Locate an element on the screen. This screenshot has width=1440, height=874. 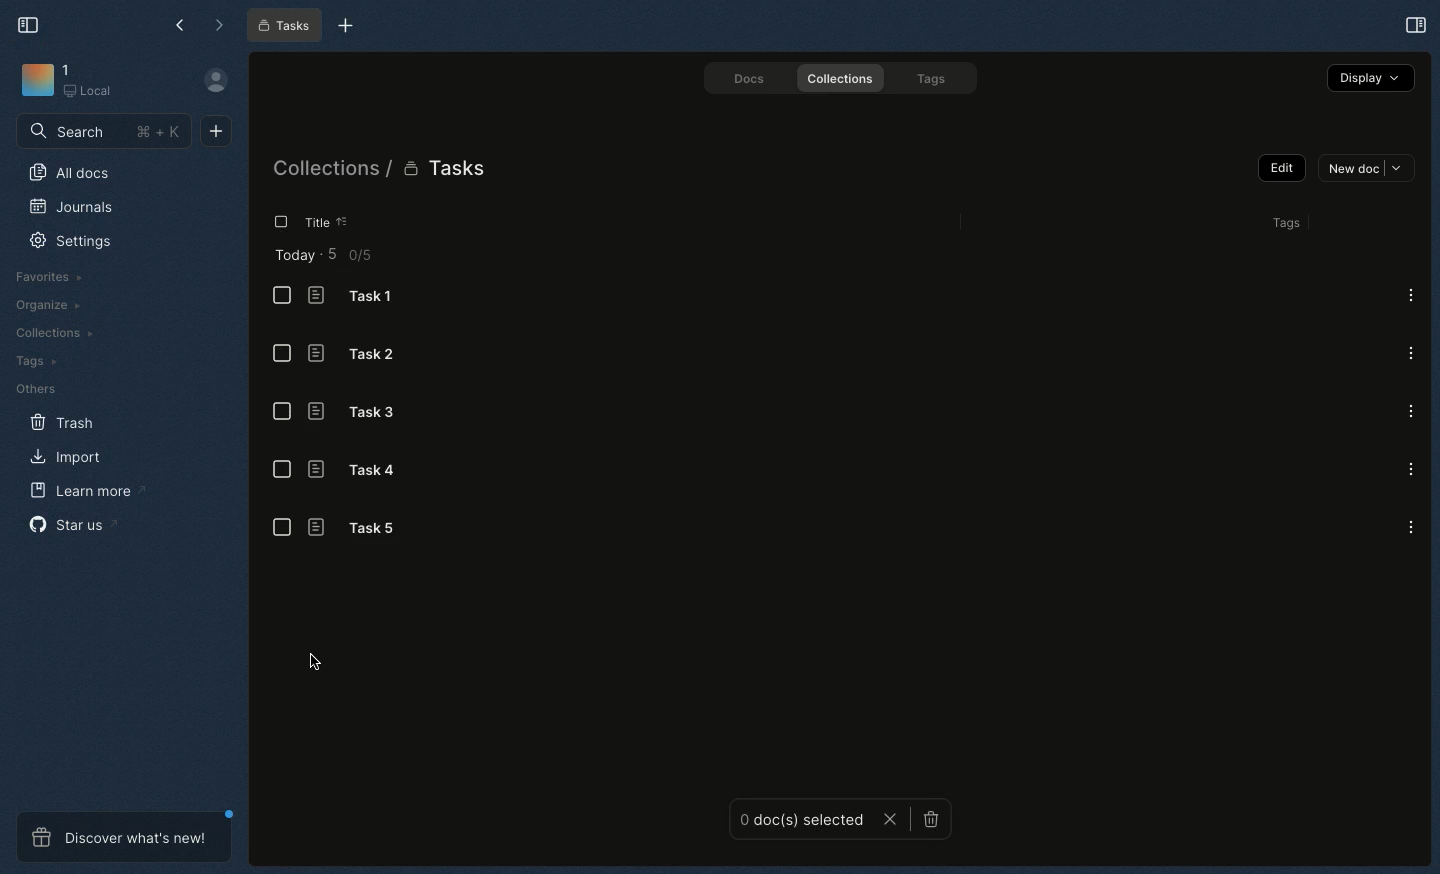
Open right panel is located at coordinates (1417, 25).